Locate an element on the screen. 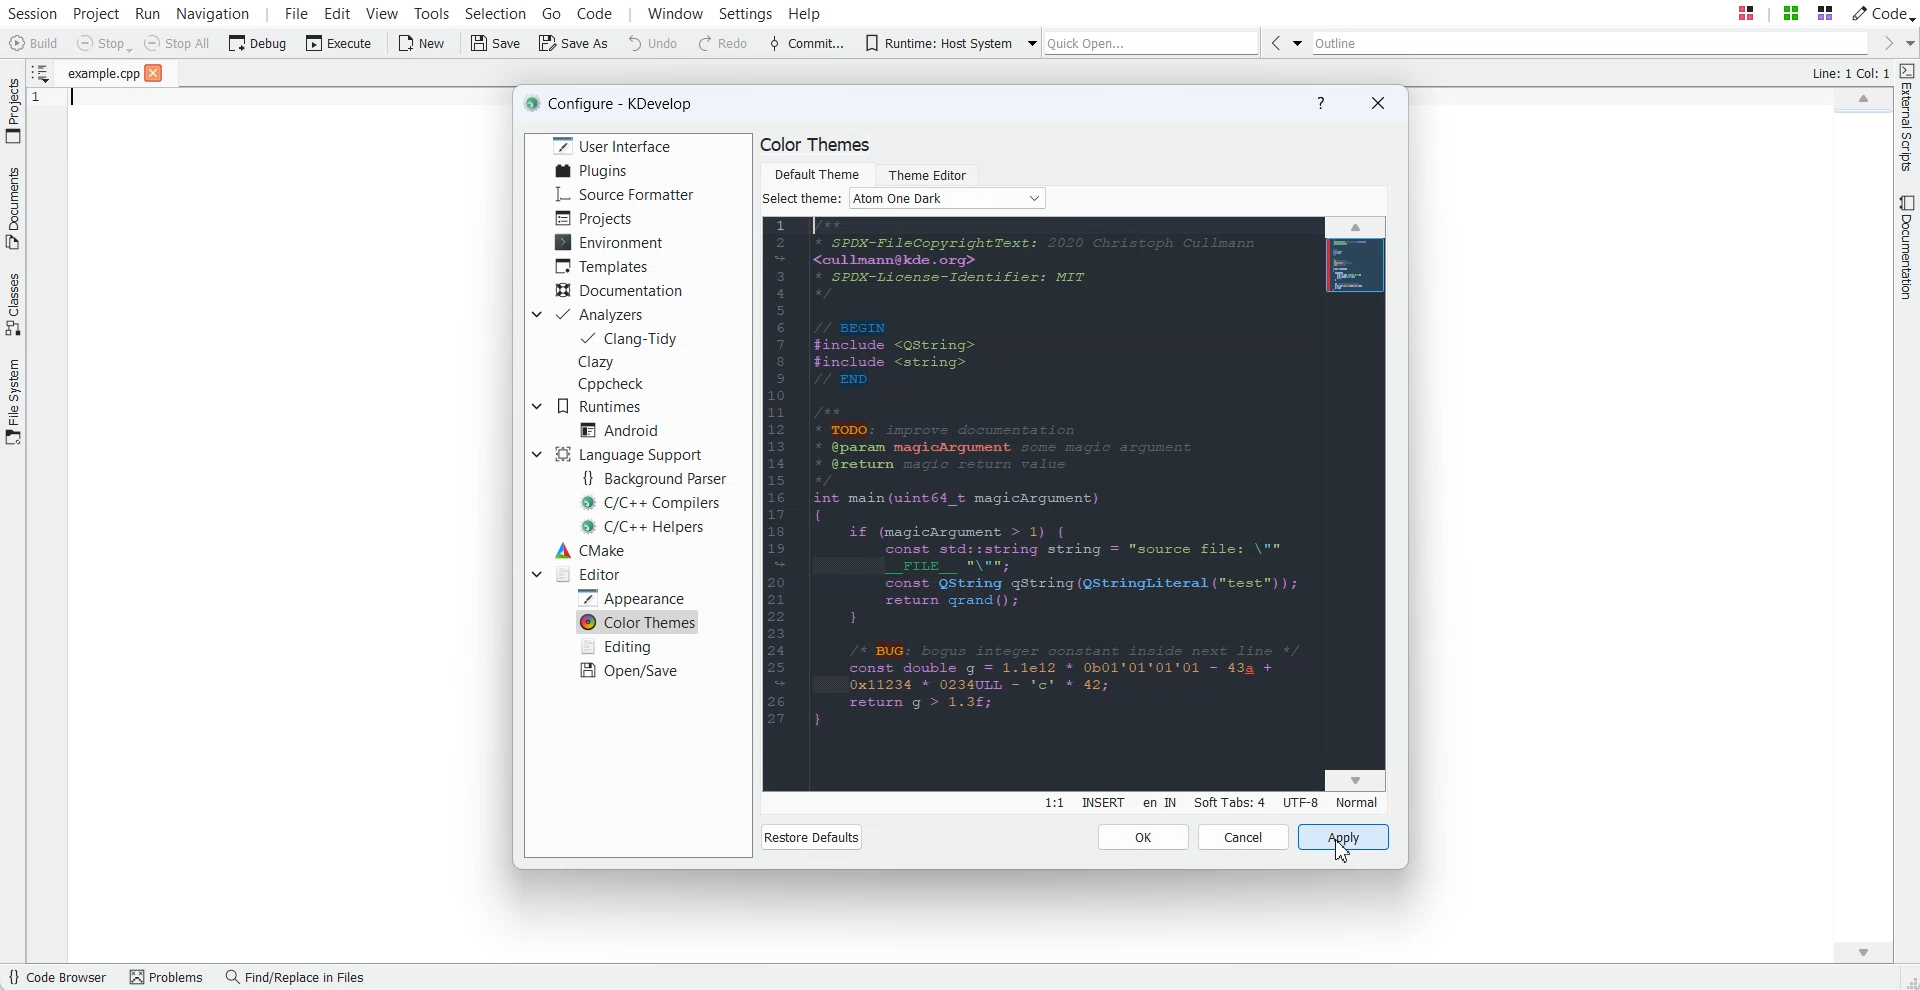  Drop Down box is located at coordinates (536, 406).